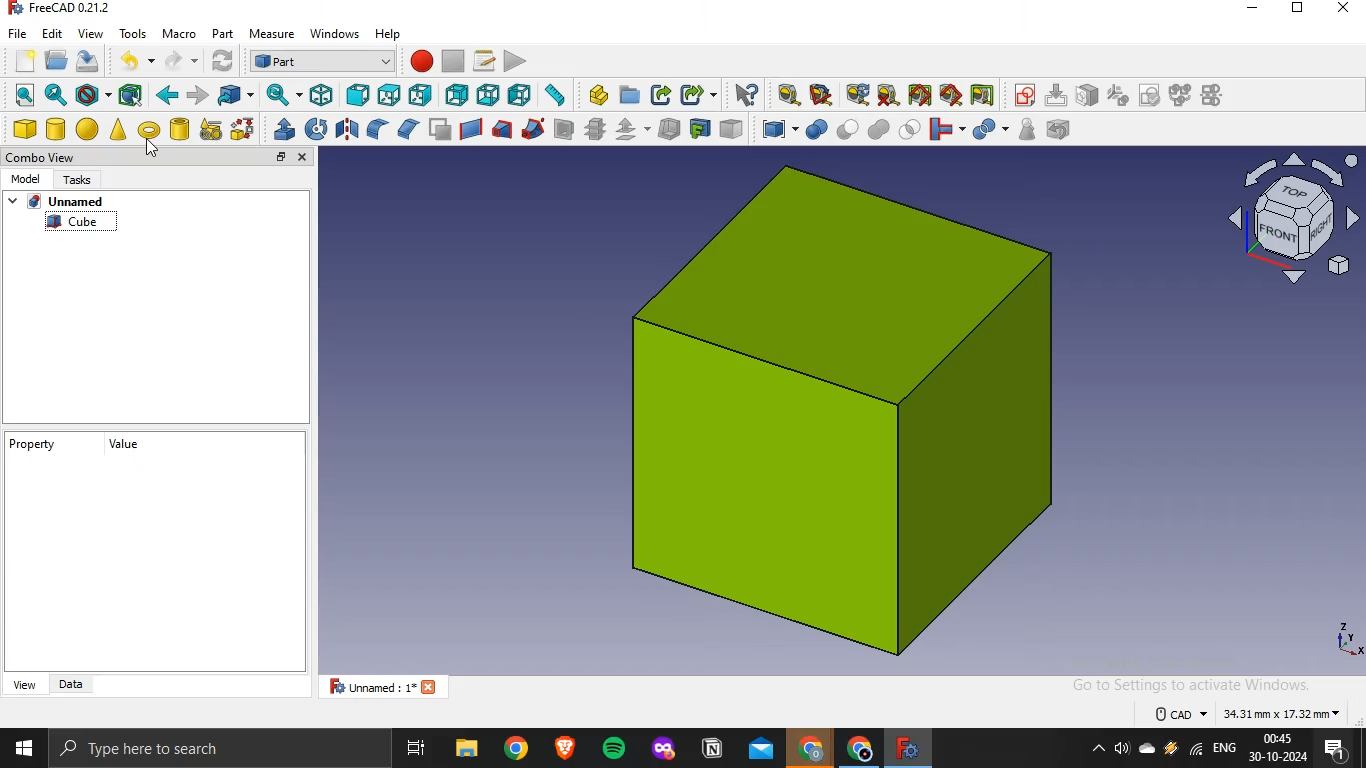  Describe the element at coordinates (847, 129) in the screenshot. I see `cut` at that location.